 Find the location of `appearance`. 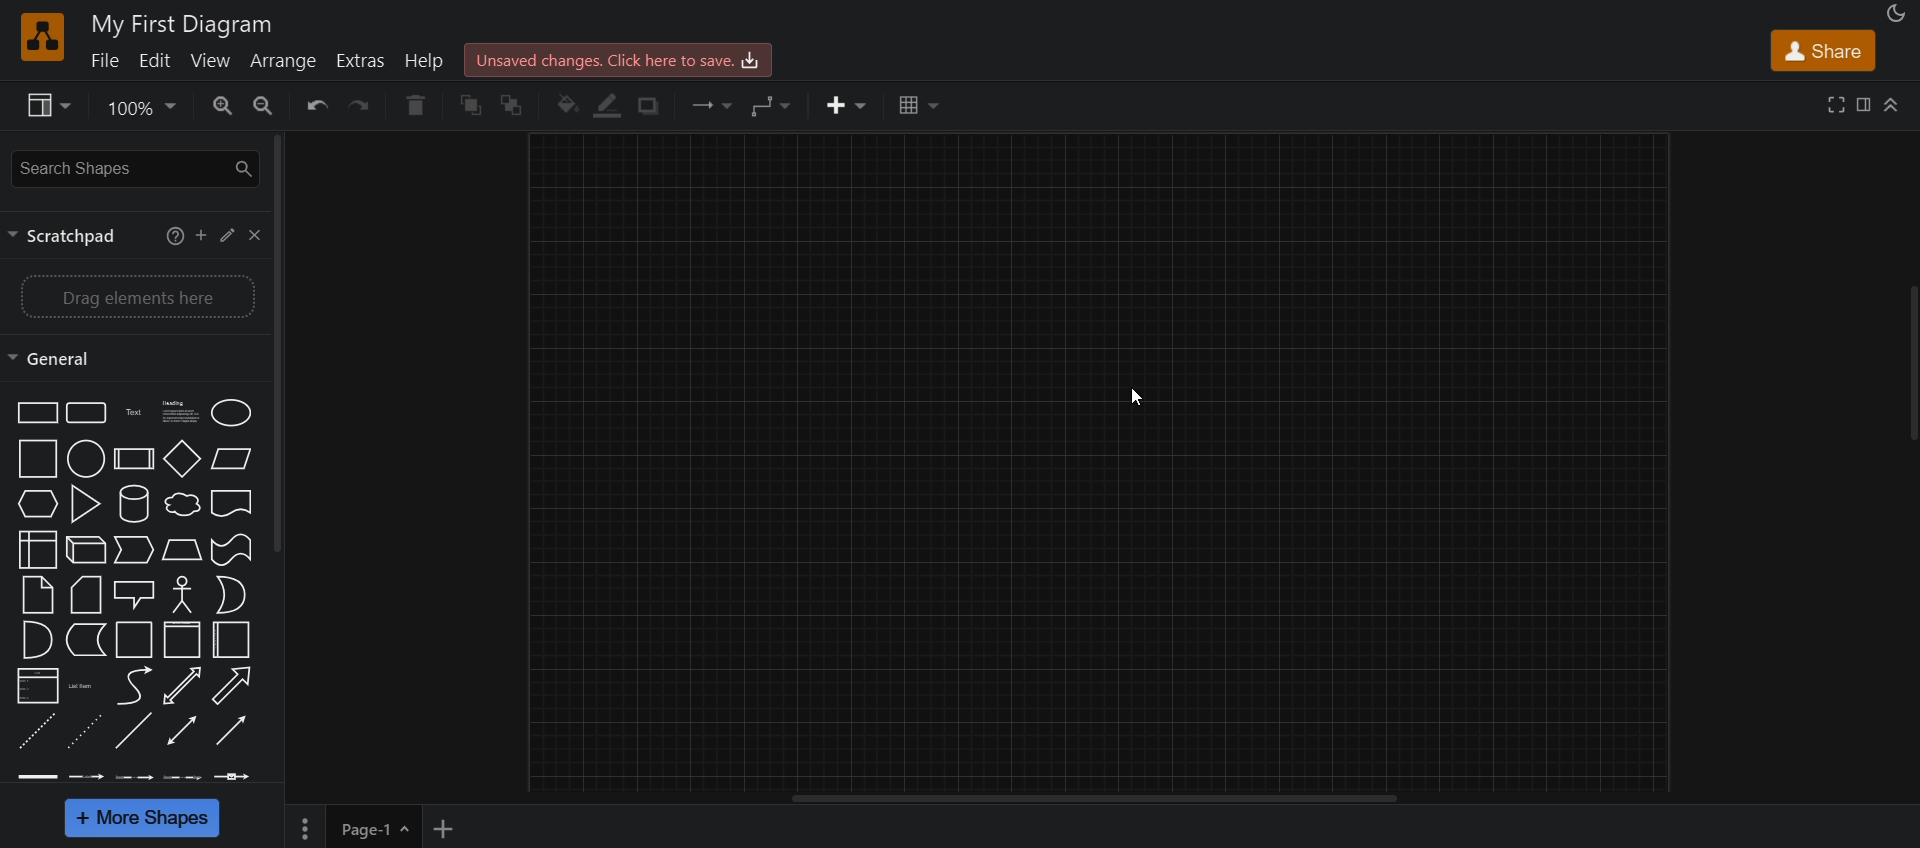

appearance is located at coordinates (1893, 15).